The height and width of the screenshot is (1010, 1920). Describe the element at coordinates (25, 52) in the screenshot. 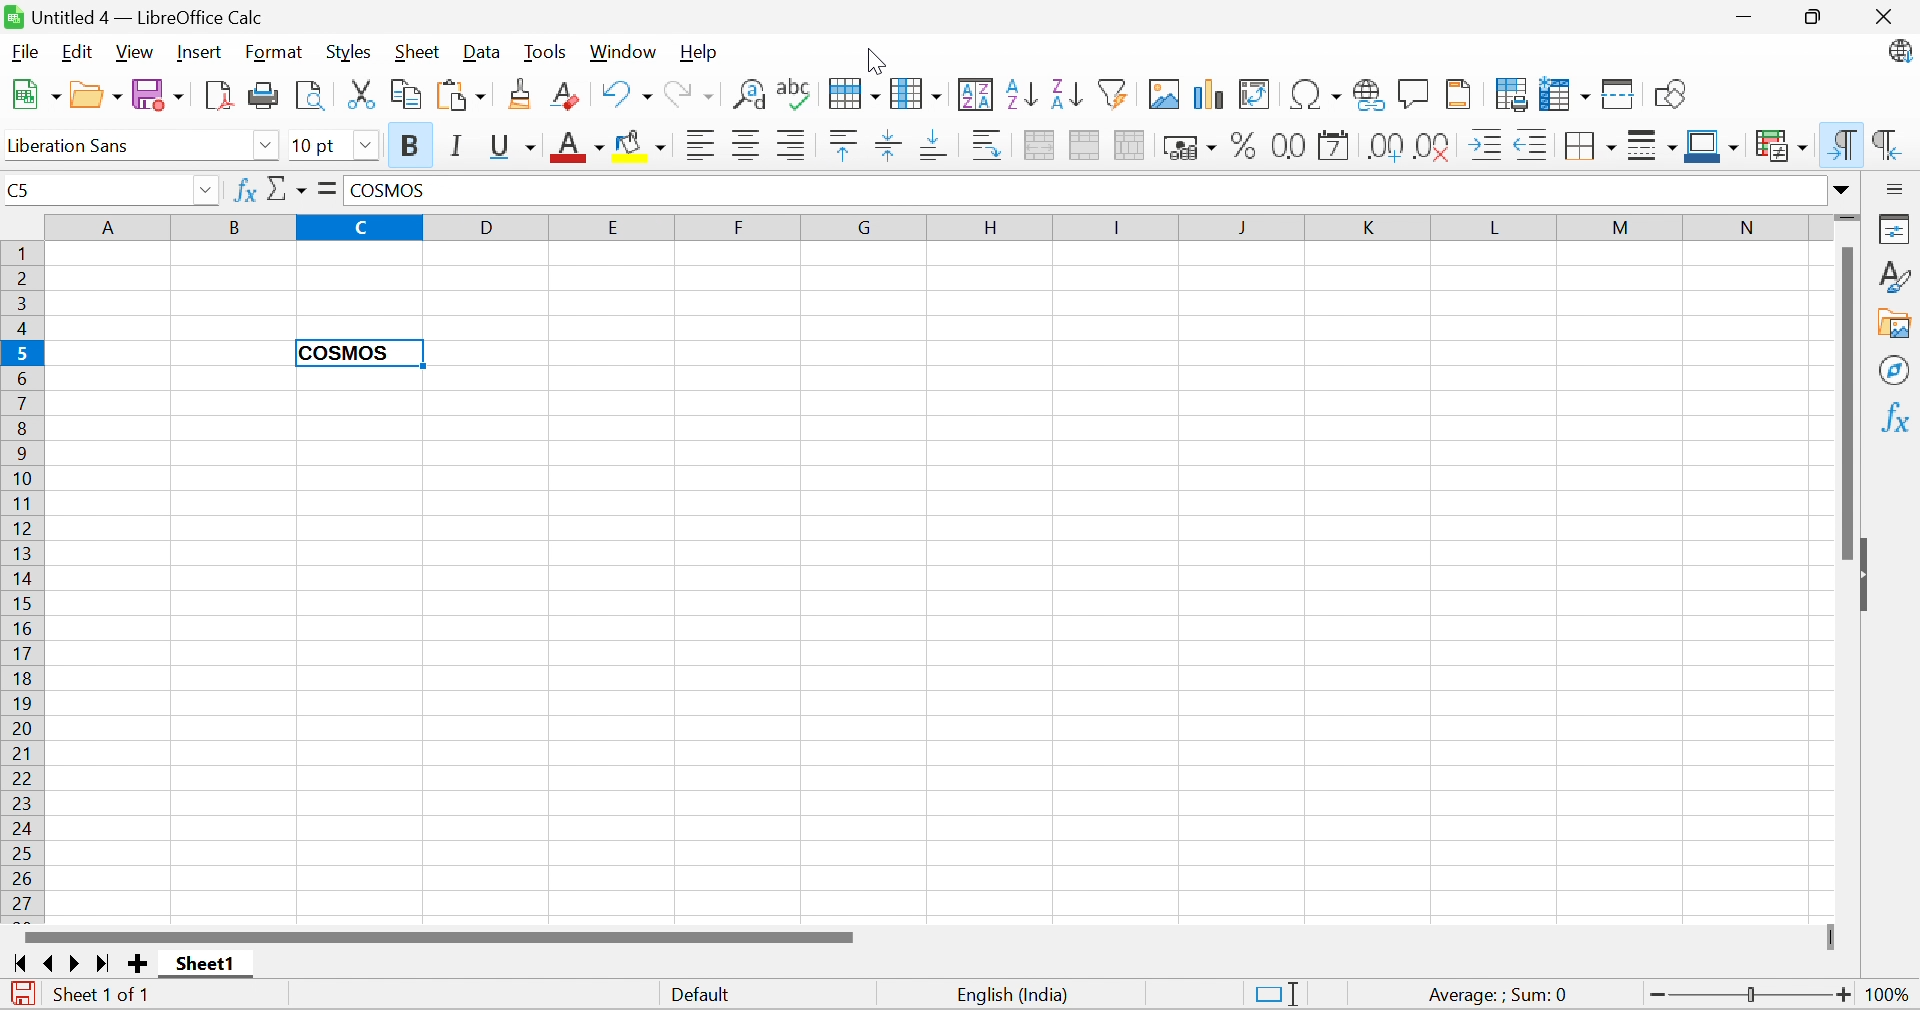

I see `File` at that location.